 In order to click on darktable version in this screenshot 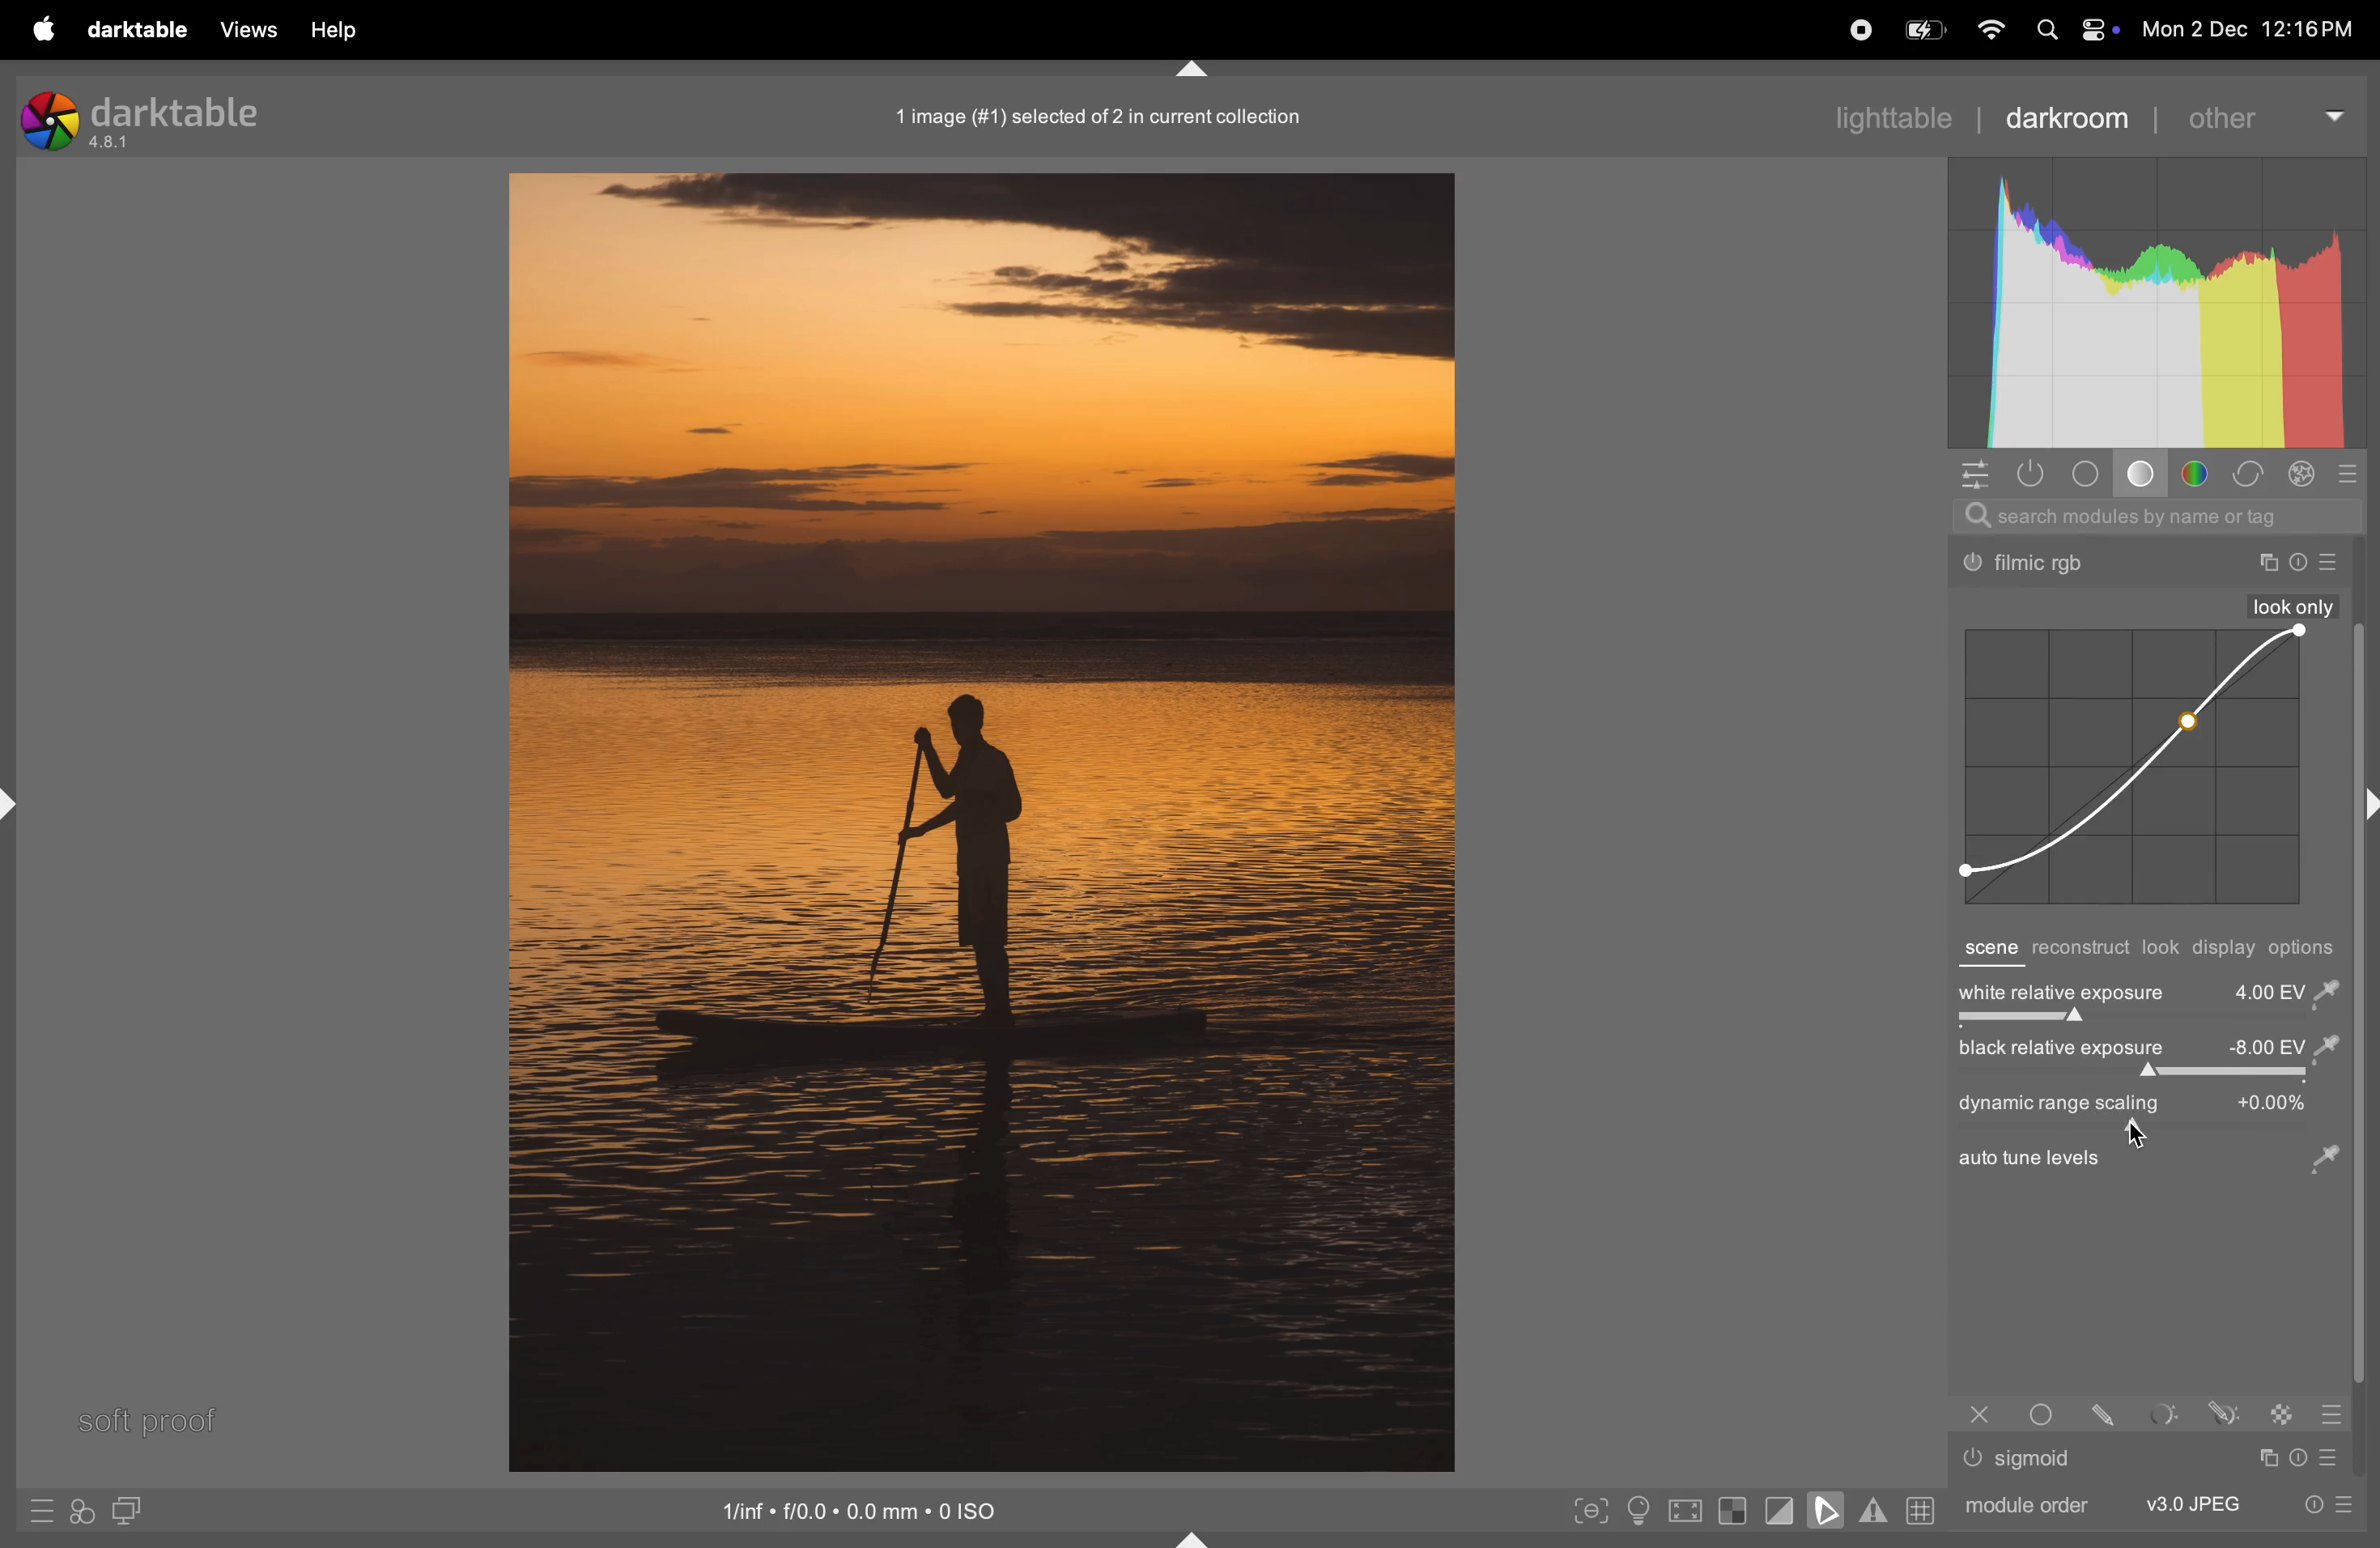, I will do `click(164, 115)`.